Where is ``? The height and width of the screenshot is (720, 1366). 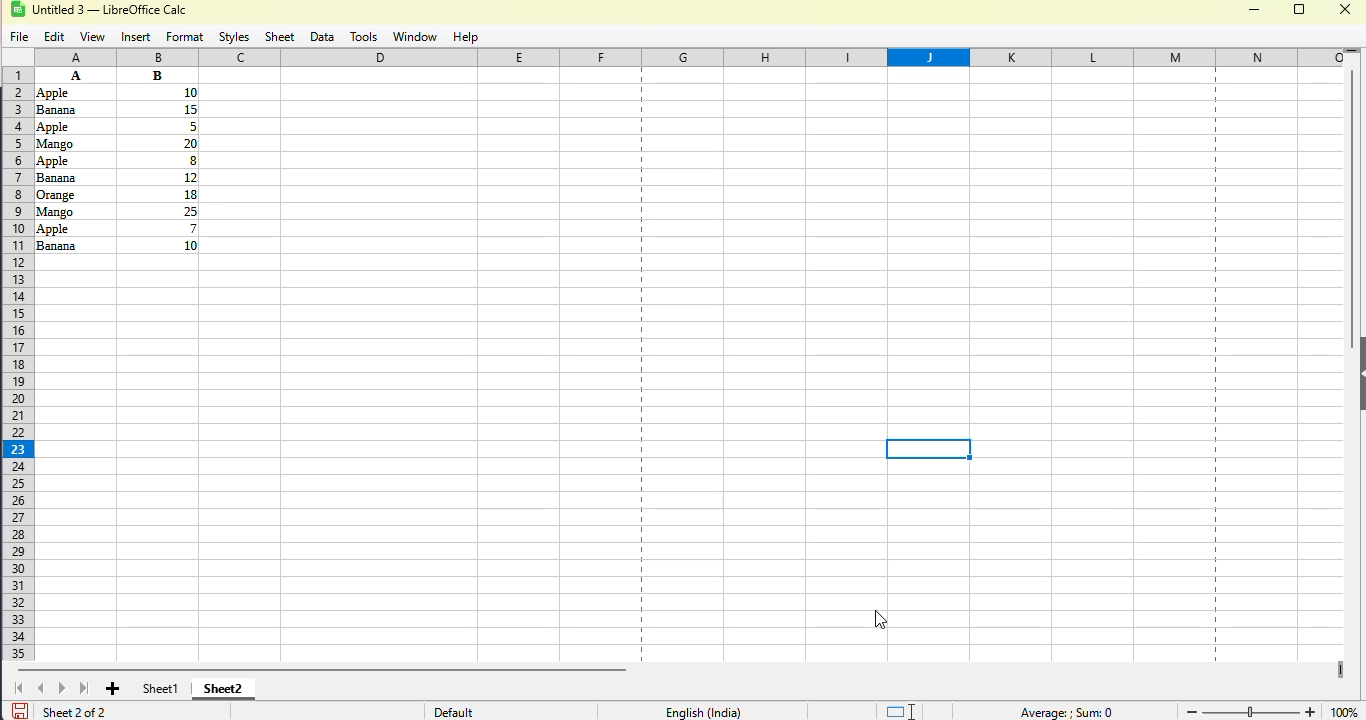
 is located at coordinates (74, 126).